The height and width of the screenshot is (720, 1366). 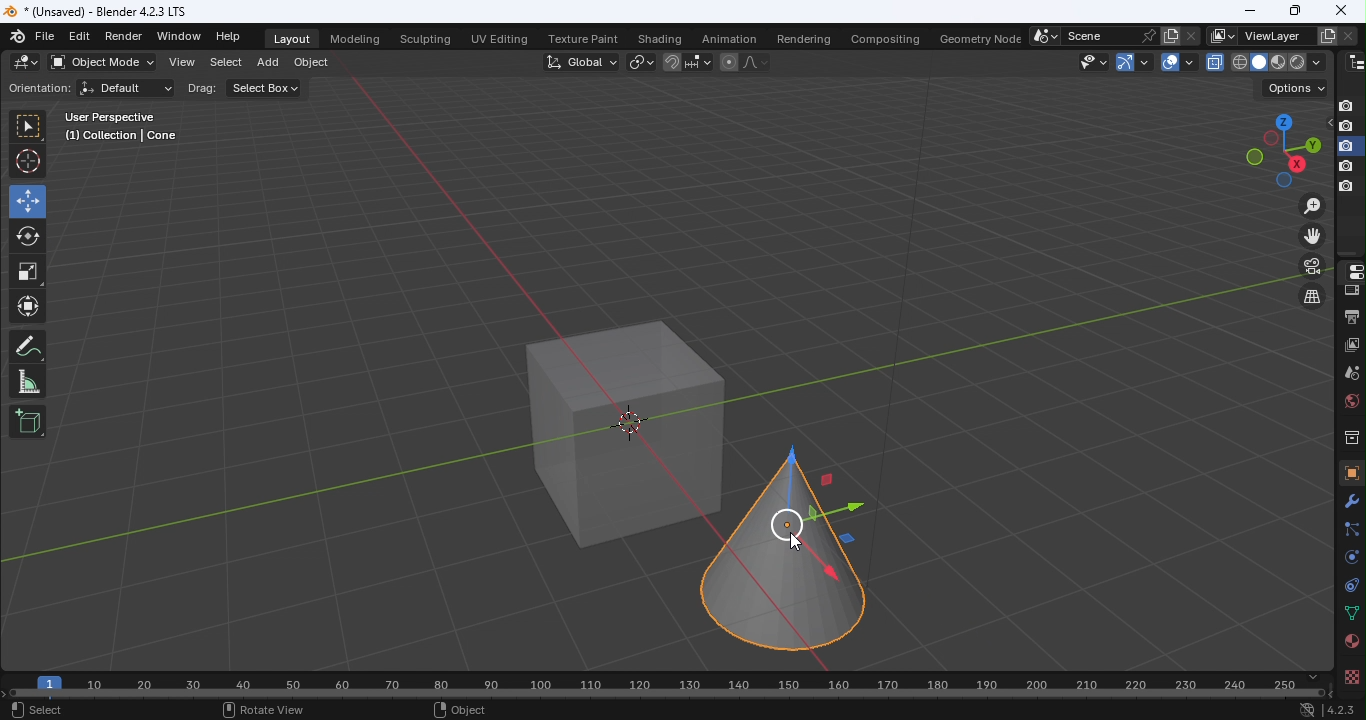 I want to click on Network, so click(x=1306, y=711).